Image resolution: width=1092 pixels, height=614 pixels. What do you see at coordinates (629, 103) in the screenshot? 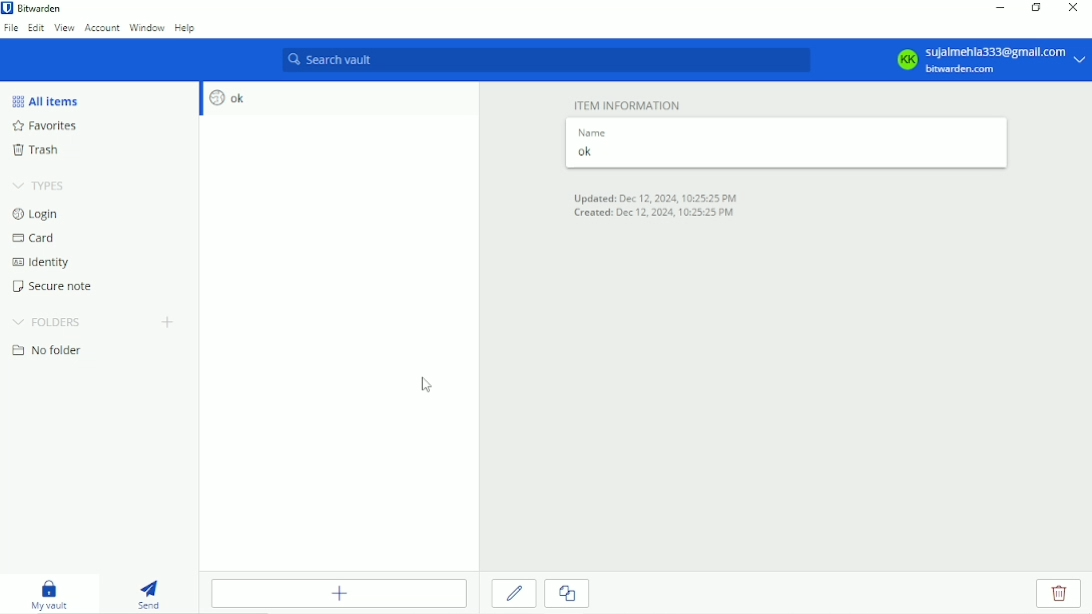
I see `Item information` at bounding box center [629, 103].